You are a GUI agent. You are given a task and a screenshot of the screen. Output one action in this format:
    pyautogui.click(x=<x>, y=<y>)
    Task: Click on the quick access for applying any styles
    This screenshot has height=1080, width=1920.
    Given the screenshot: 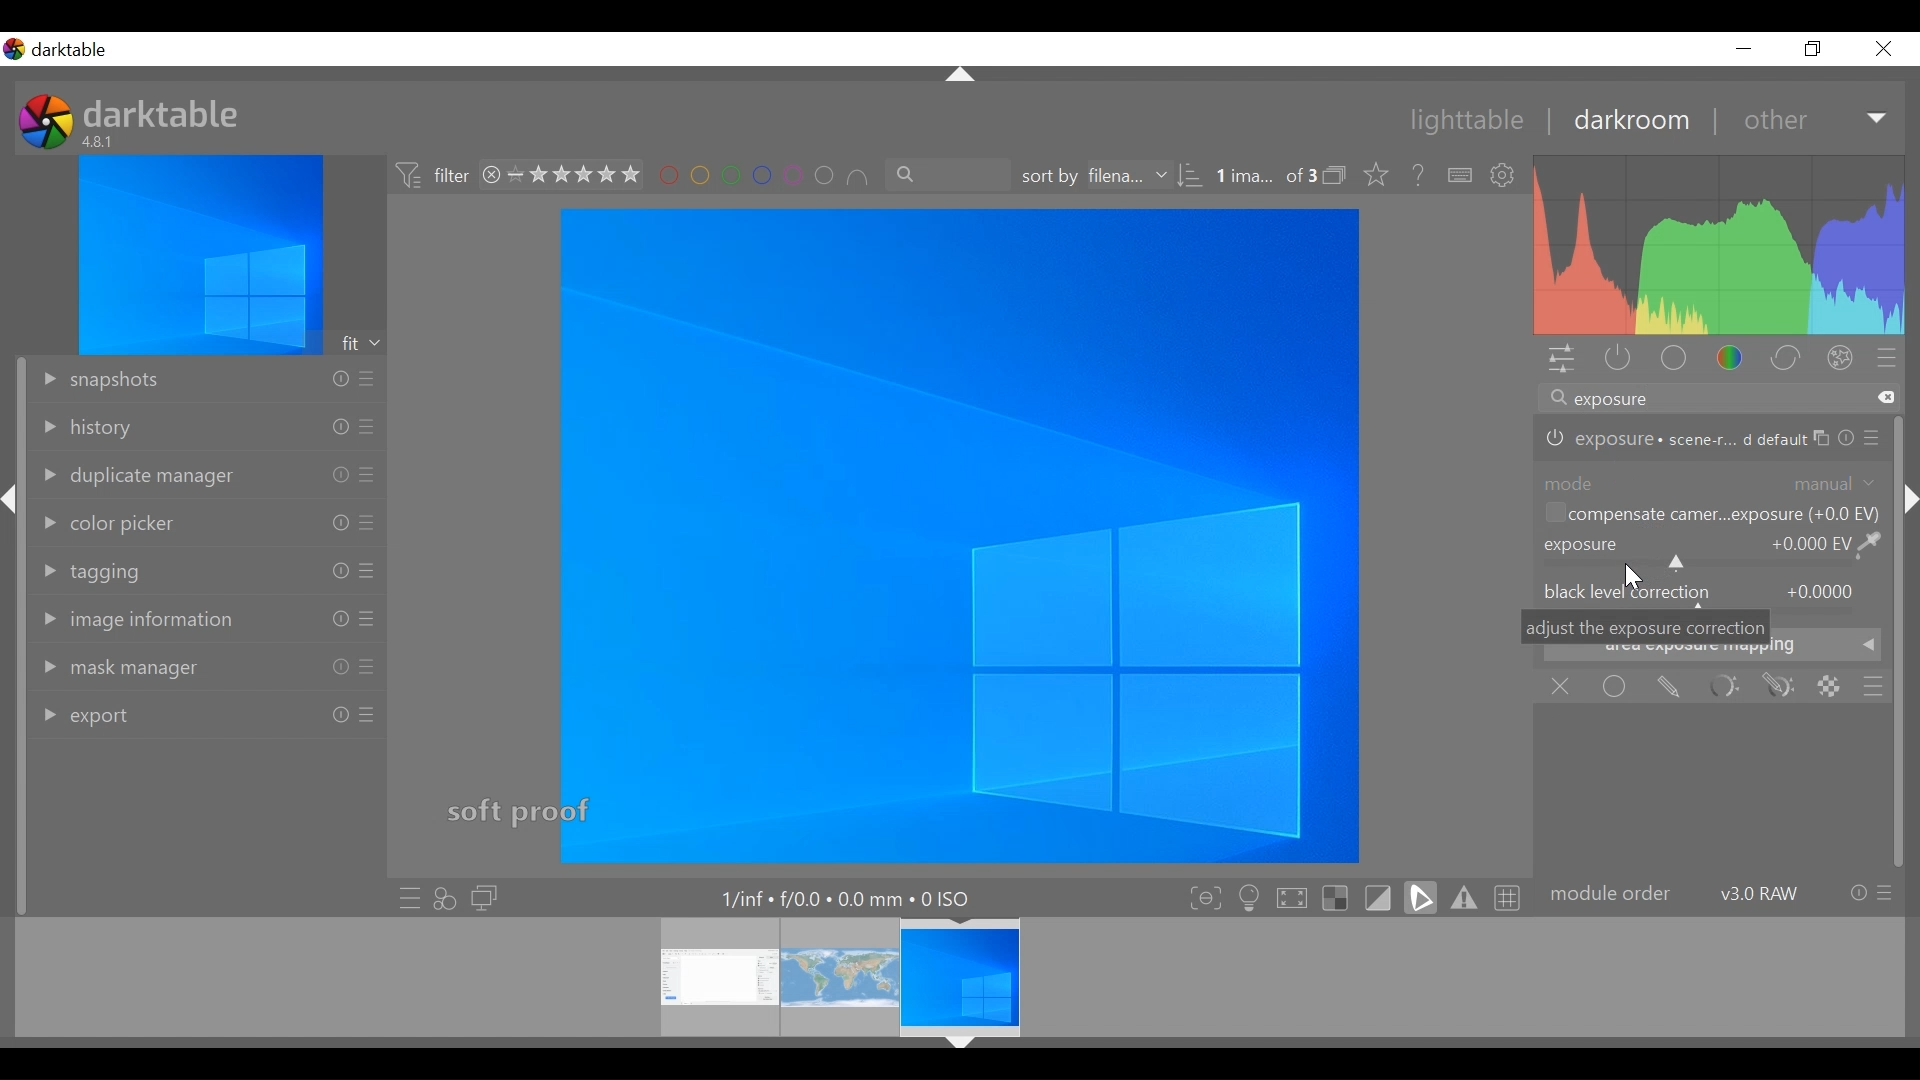 What is the action you would take?
    pyautogui.click(x=445, y=898)
    